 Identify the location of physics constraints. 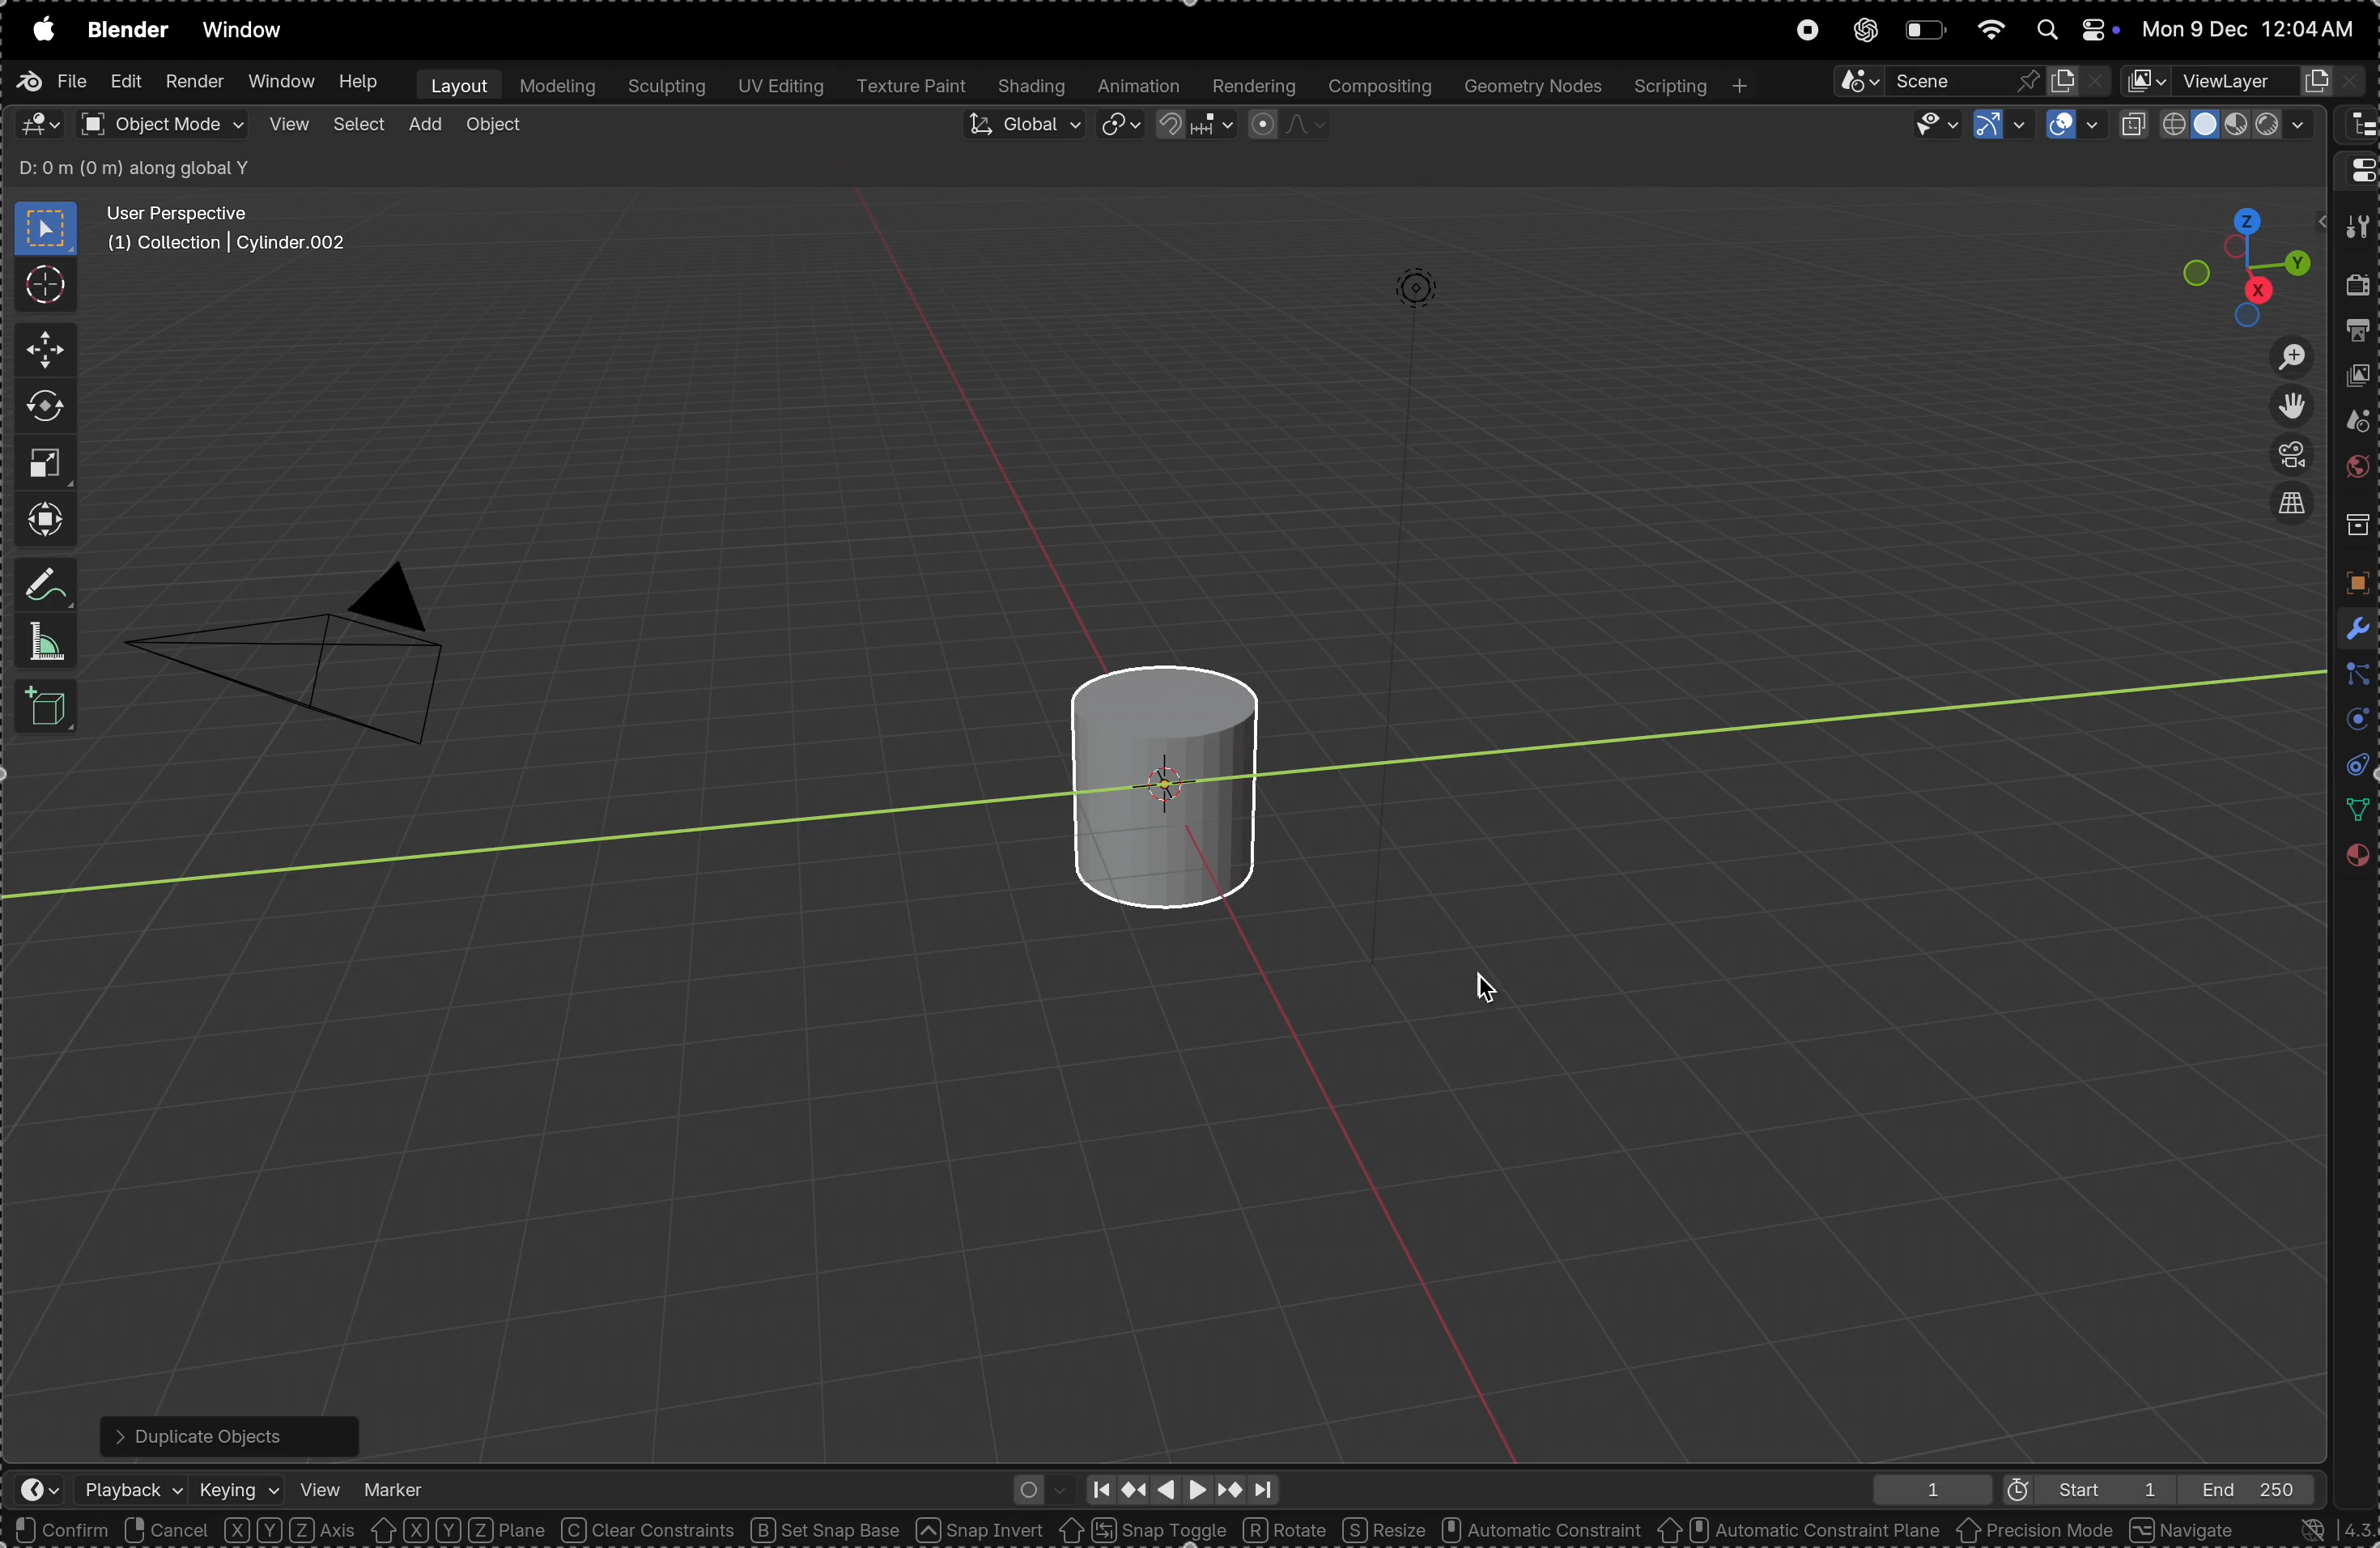
(2350, 767).